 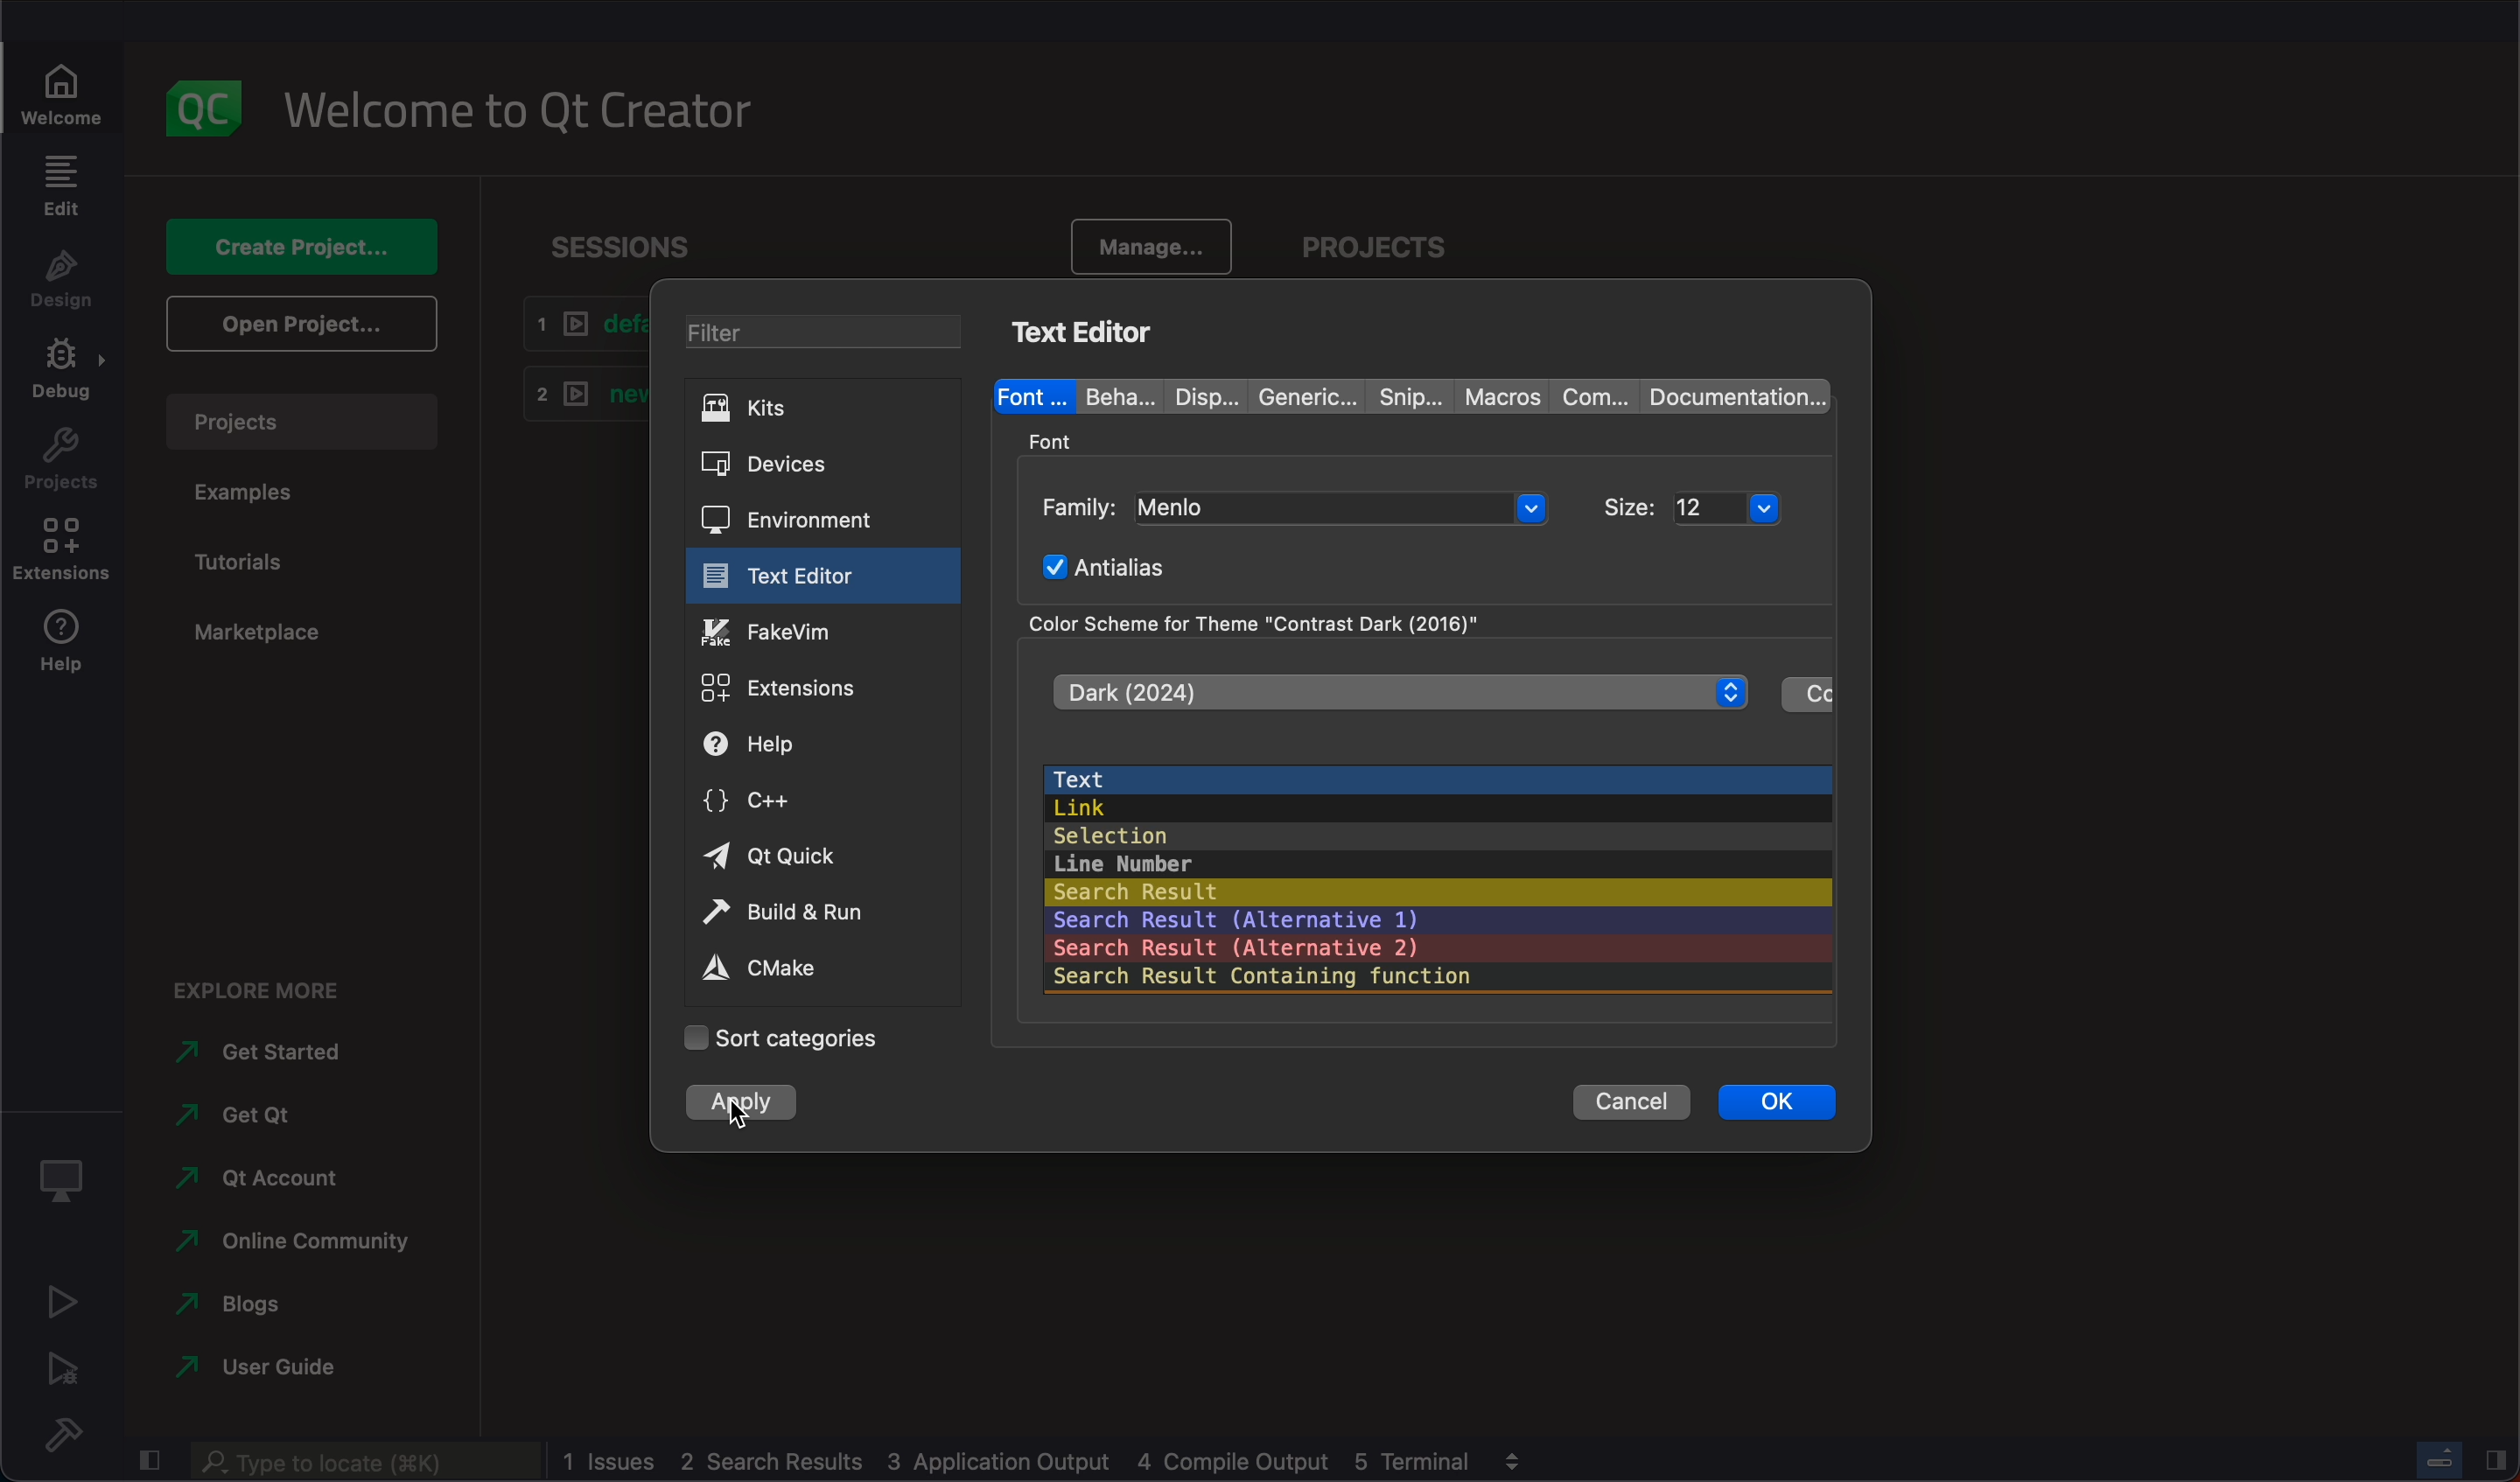 What do you see at coordinates (305, 420) in the screenshot?
I see `project` at bounding box center [305, 420].